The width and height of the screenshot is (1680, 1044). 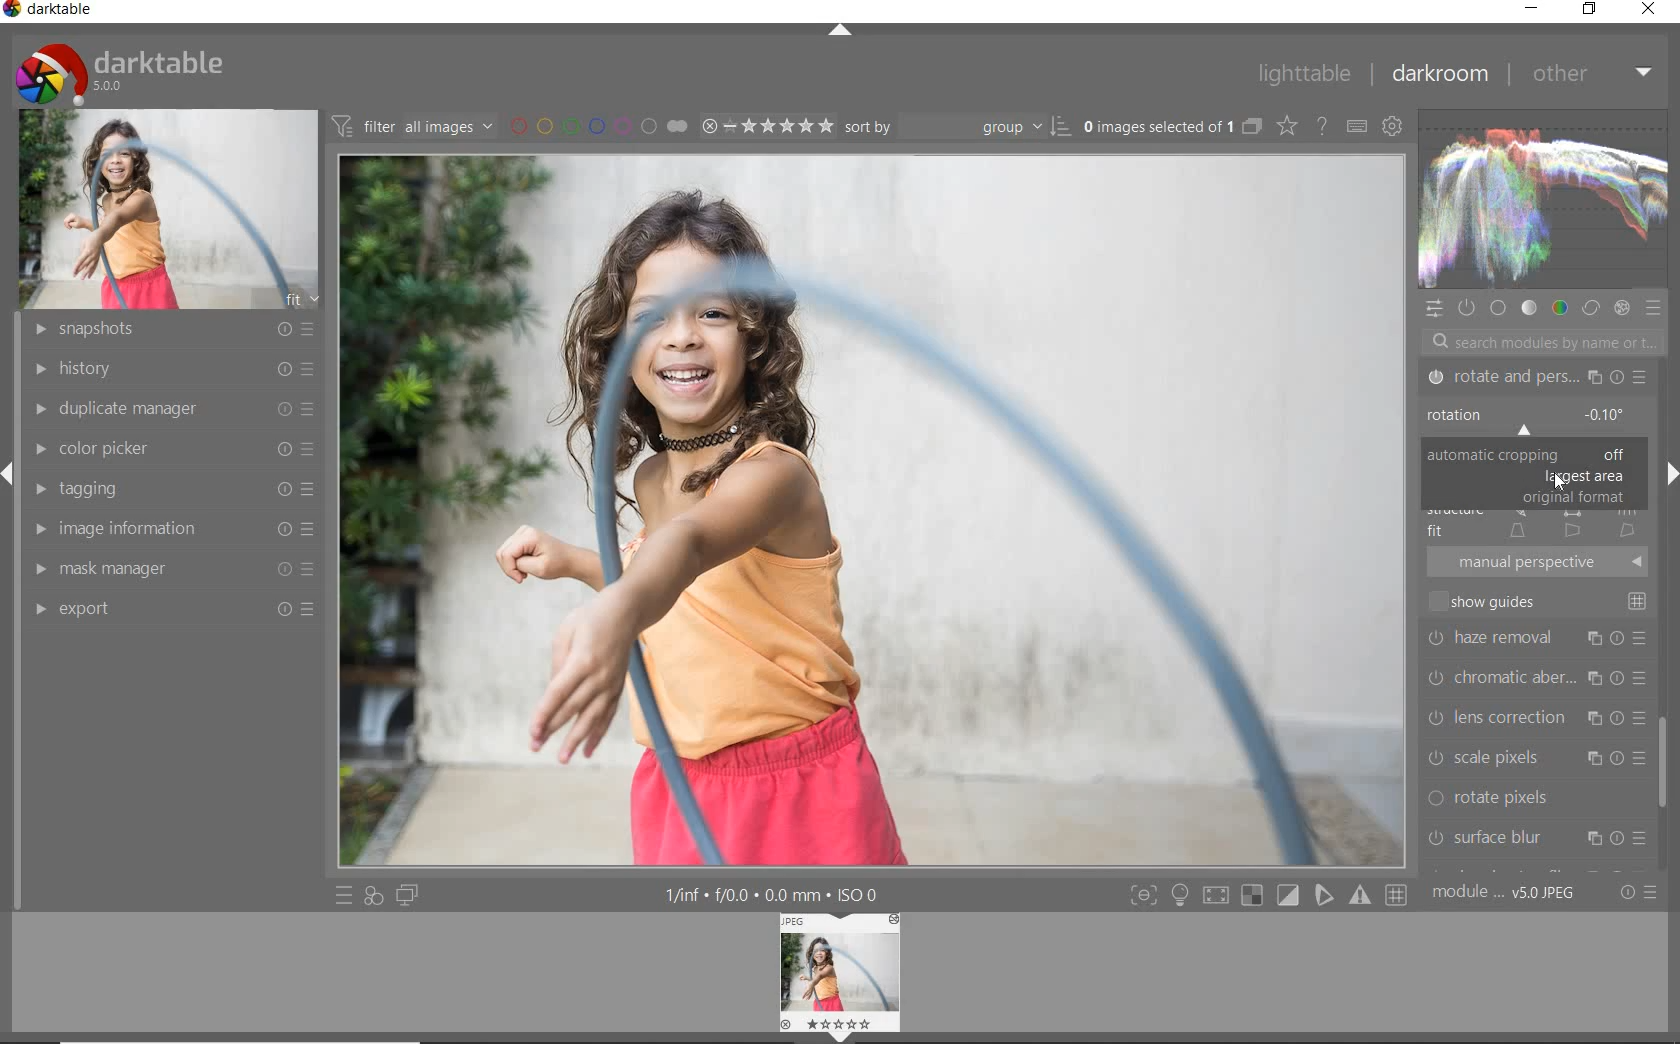 I want to click on enable for online help, so click(x=1322, y=126).